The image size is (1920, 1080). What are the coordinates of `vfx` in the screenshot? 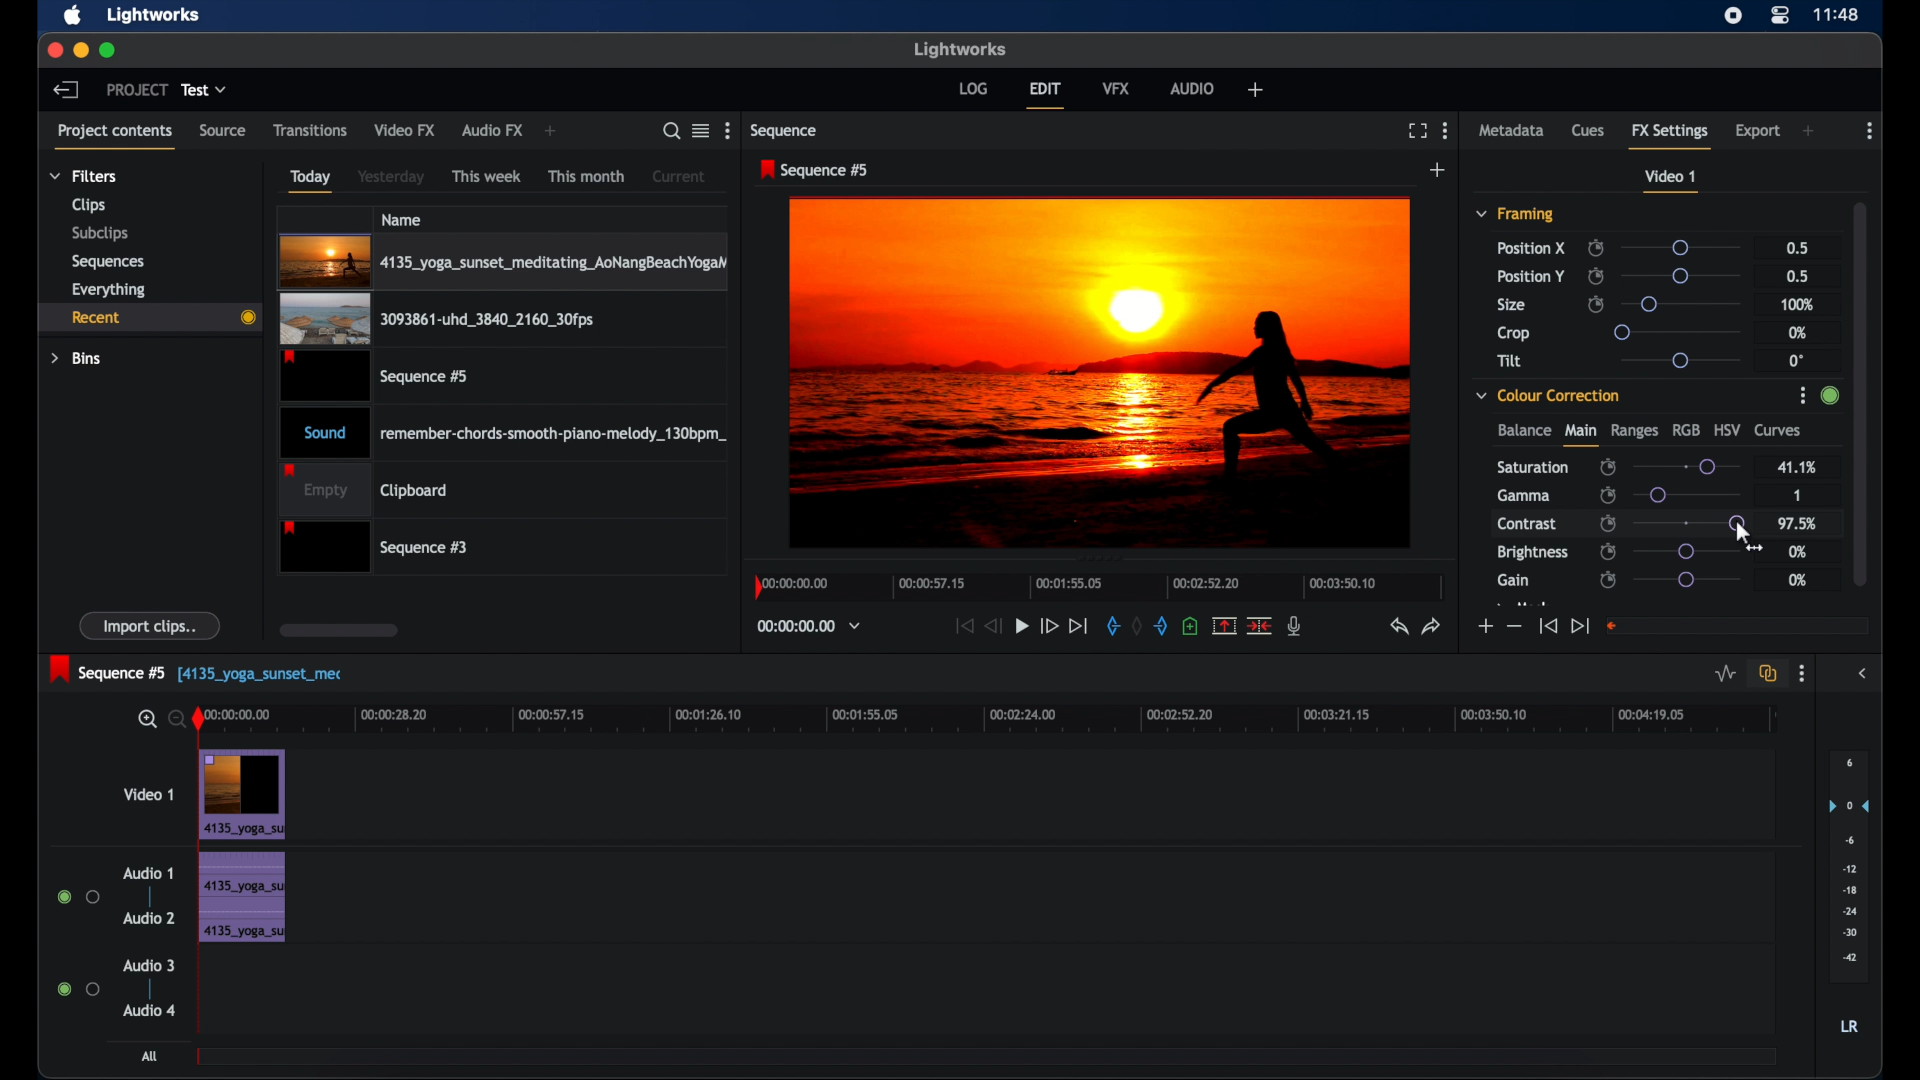 It's located at (1117, 88).